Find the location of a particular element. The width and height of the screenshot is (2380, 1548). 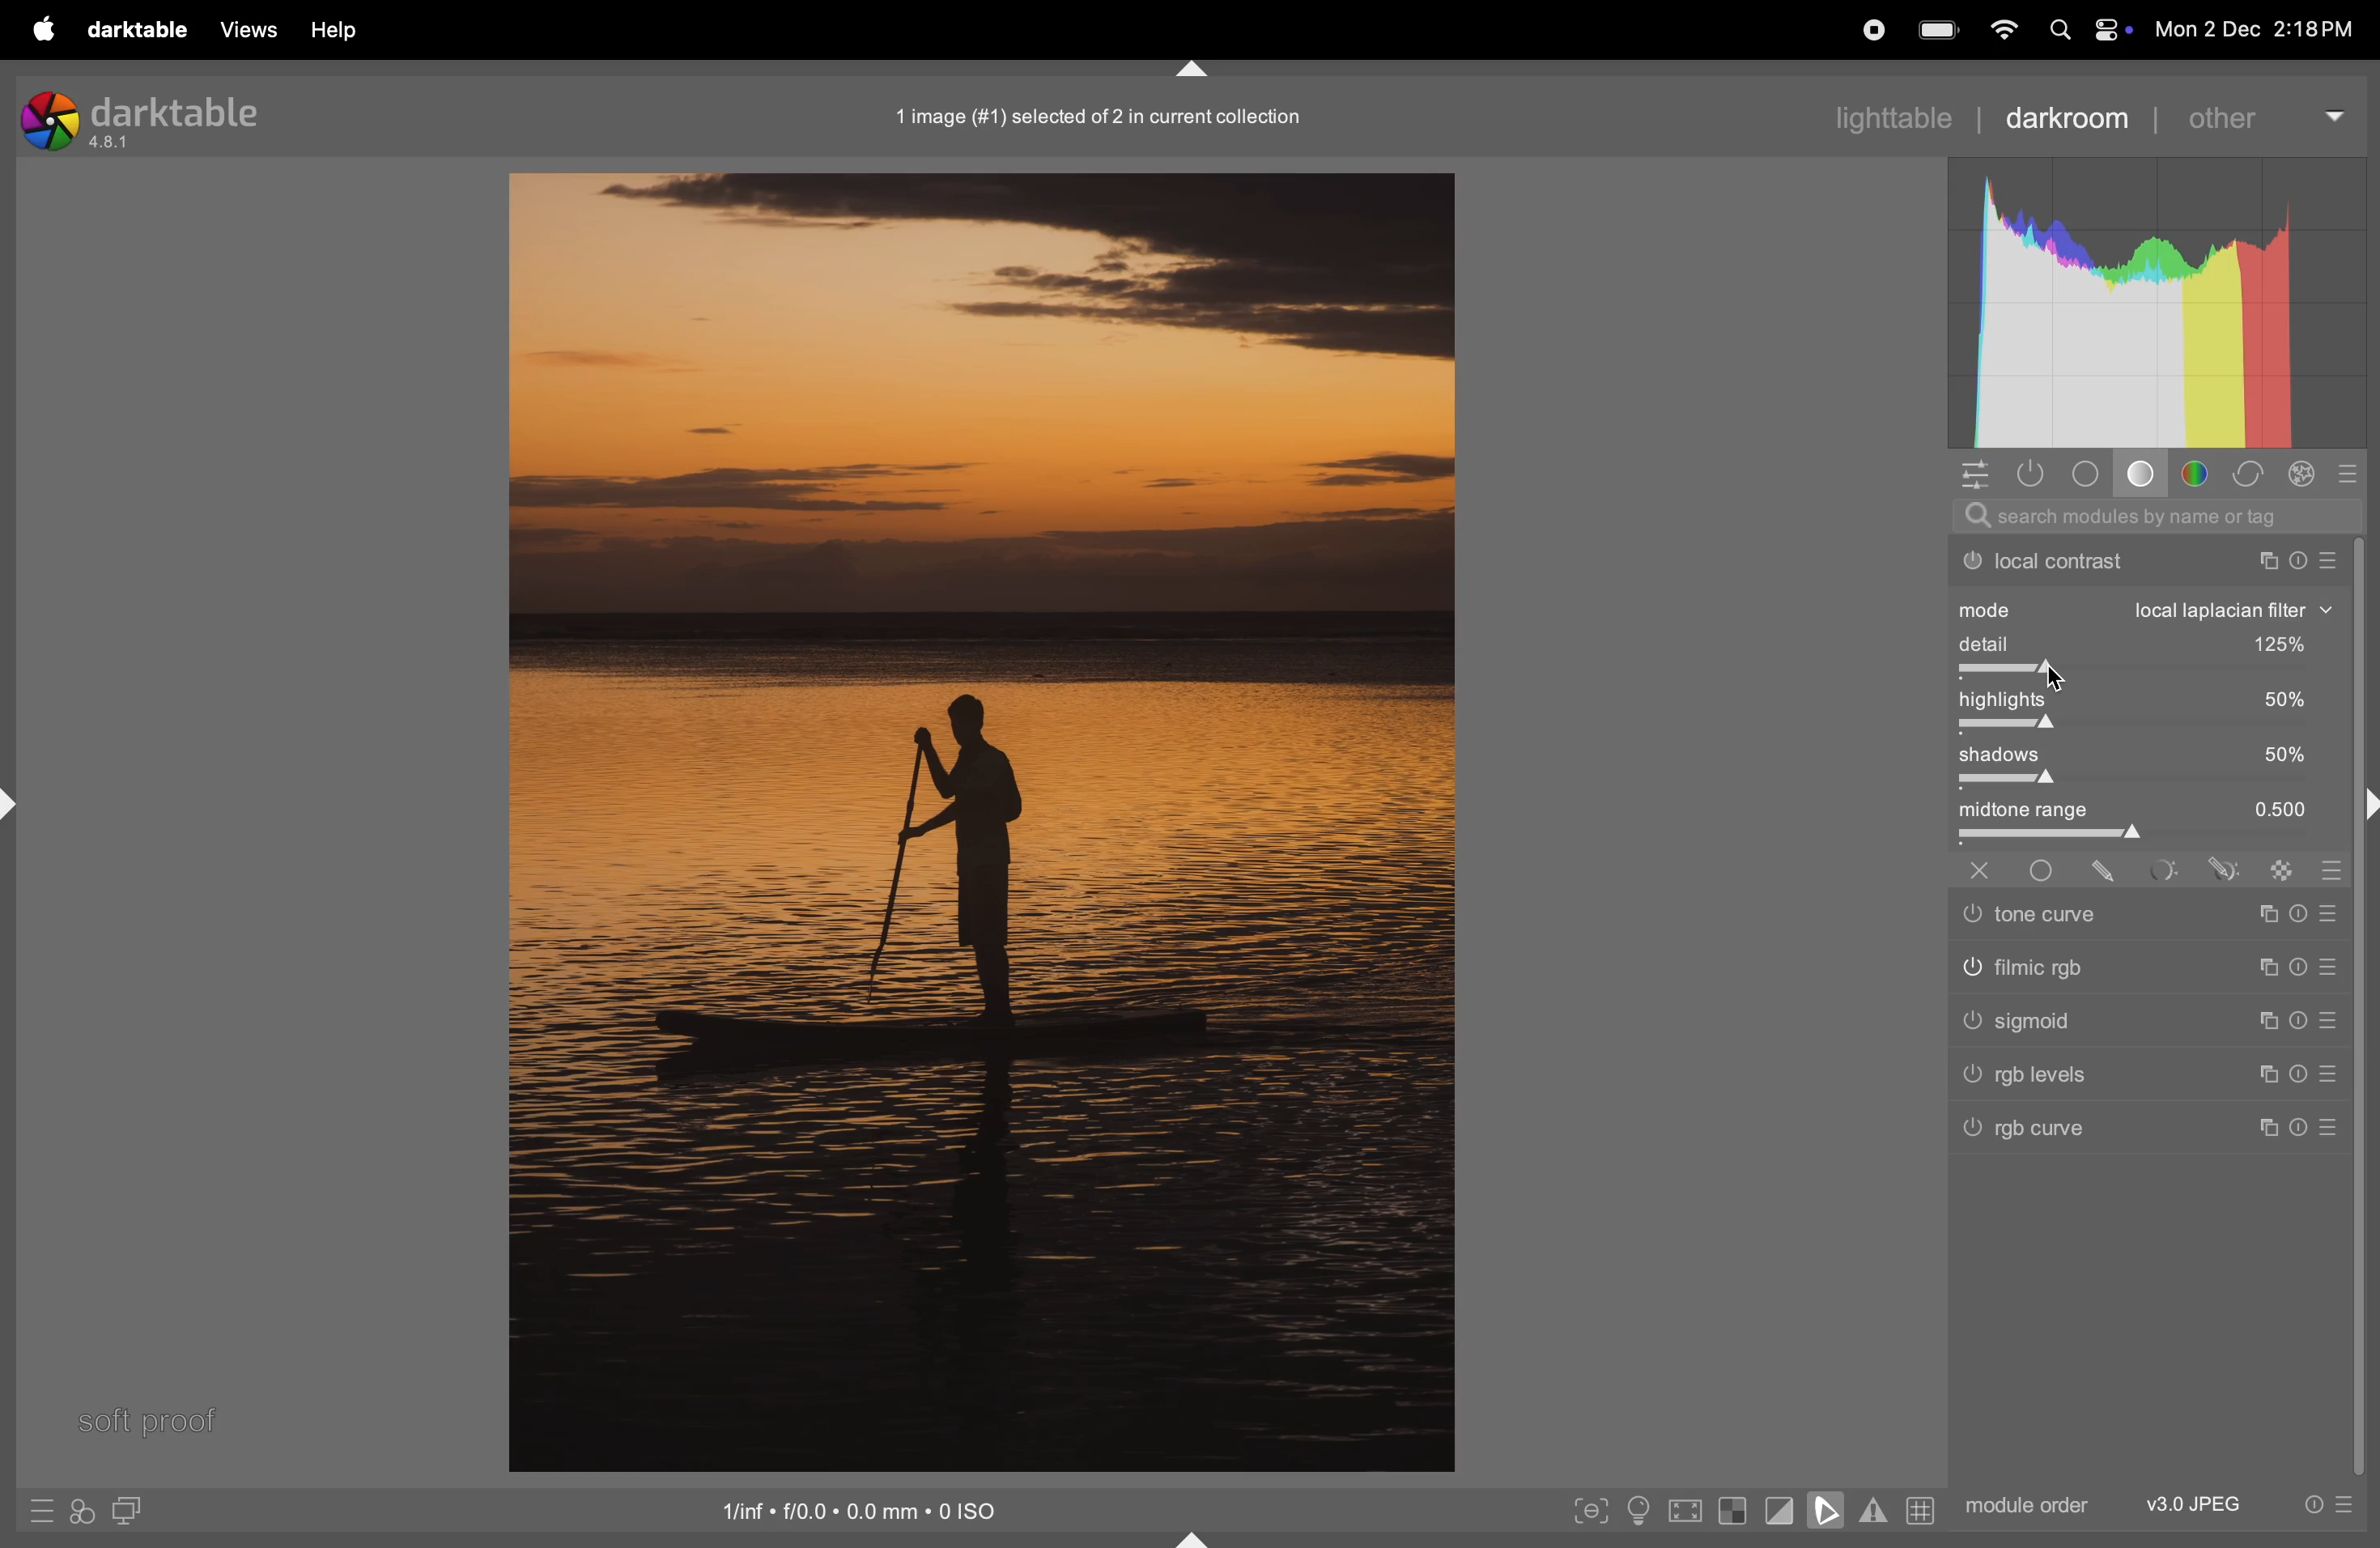

apple widgets is located at coordinates (2086, 29).